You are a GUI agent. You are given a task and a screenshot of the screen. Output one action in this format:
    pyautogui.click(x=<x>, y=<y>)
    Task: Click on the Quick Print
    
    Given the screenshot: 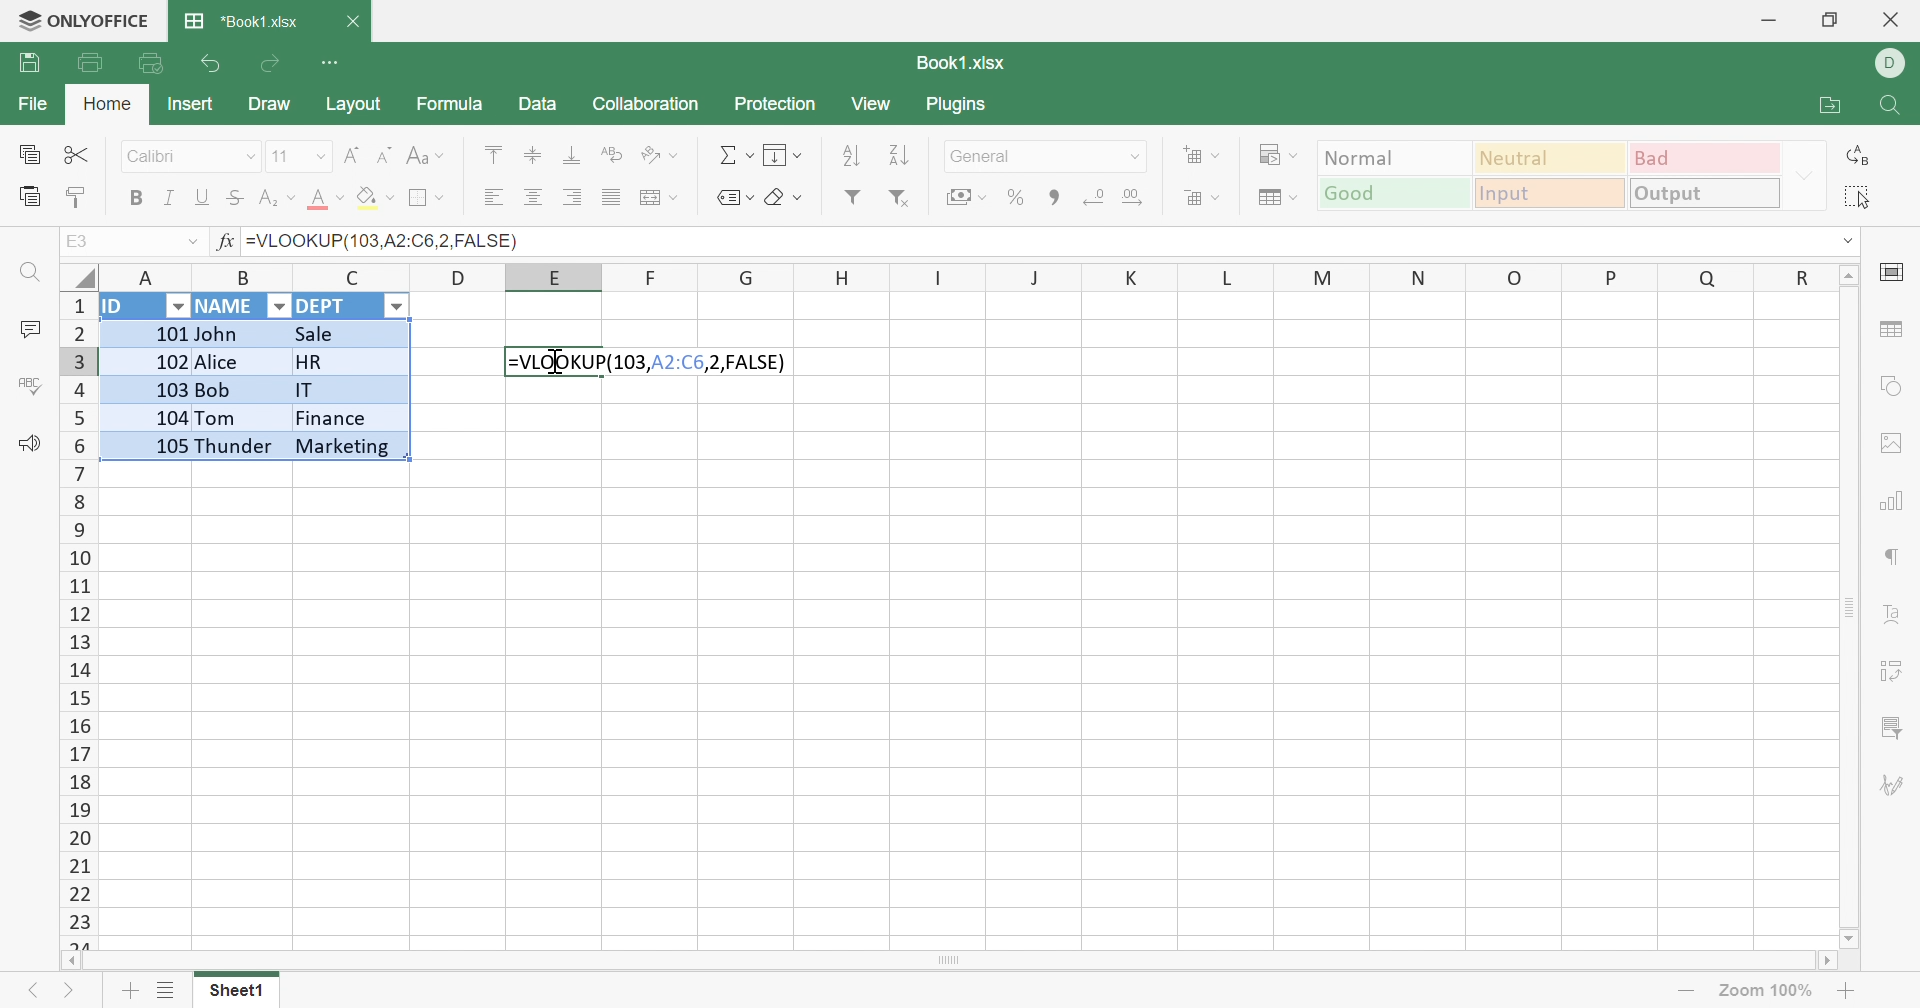 What is the action you would take?
    pyautogui.click(x=148, y=63)
    